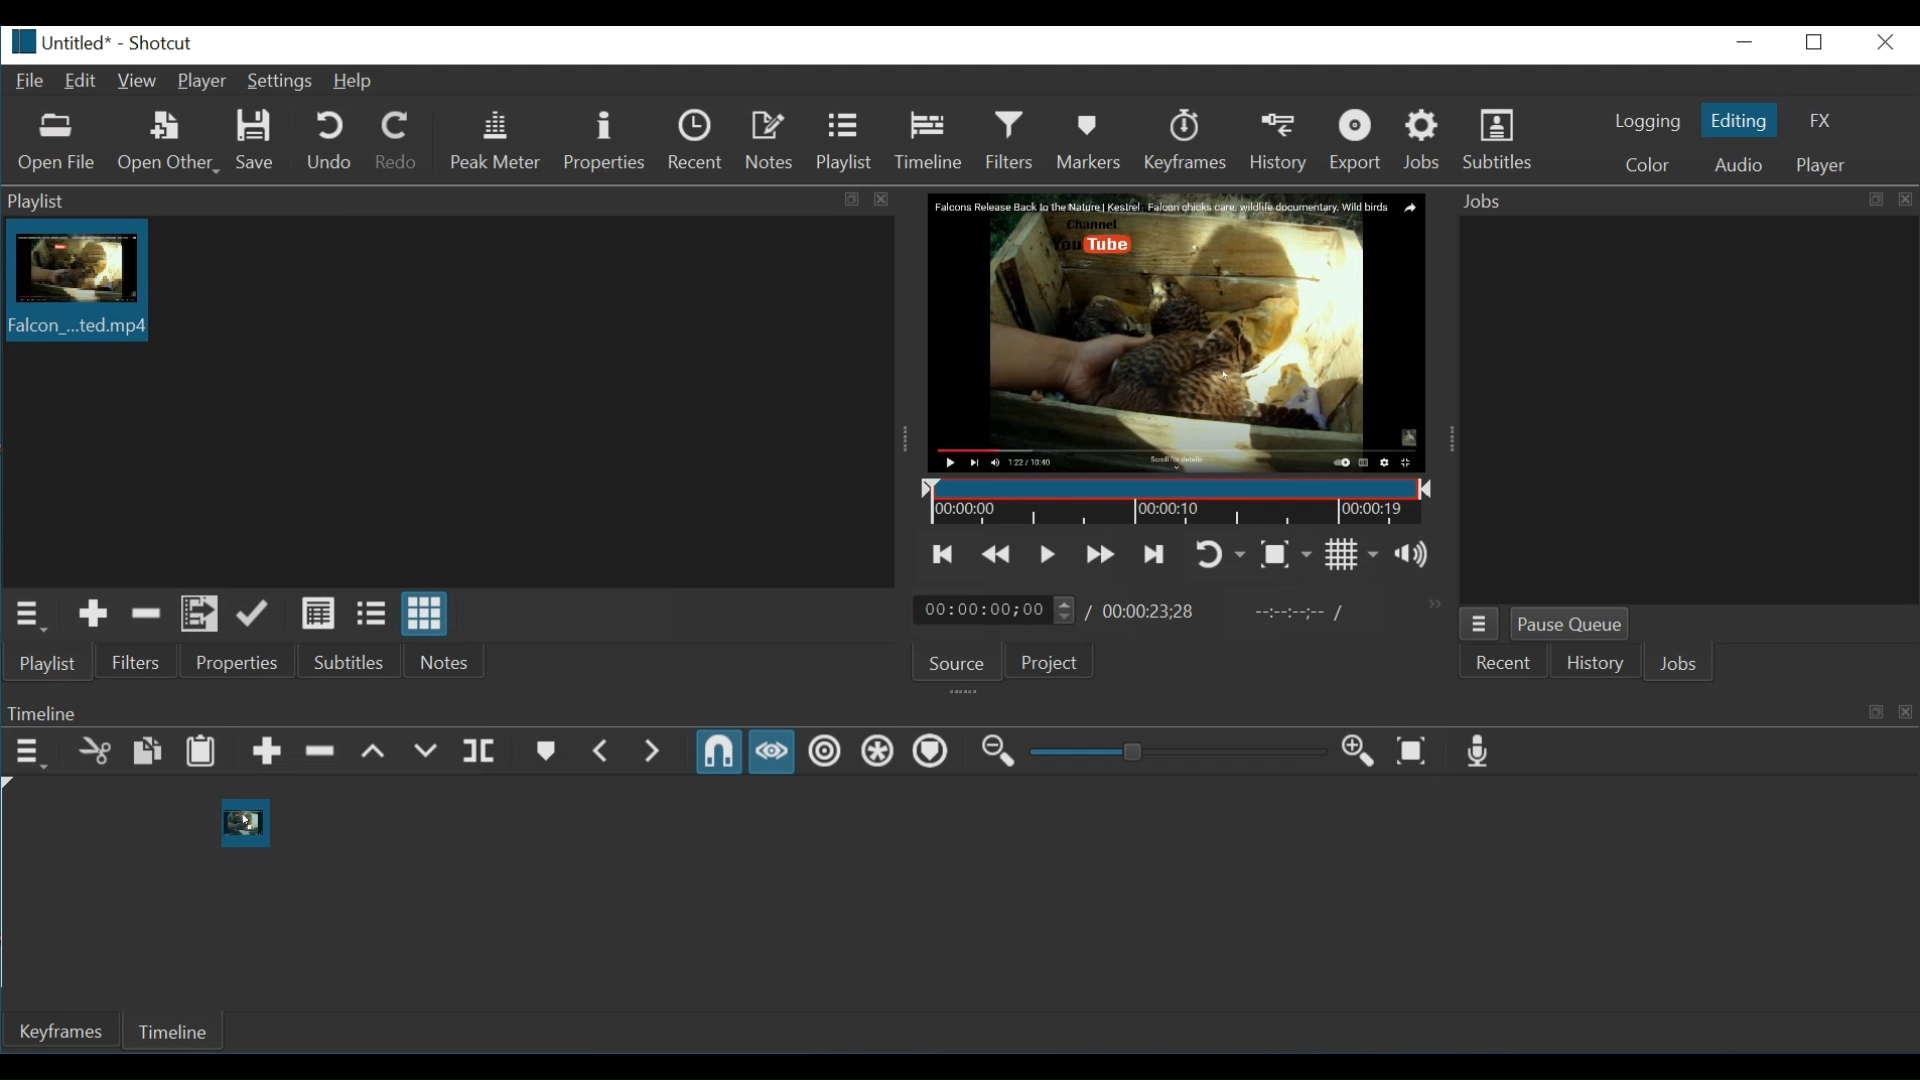 The width and height of the screenshot is (1920, 1080). What do you see at coordinates (1285, 555) in the screenshot?
I see `Toggle zoom` at bounding box center [1285, 555].